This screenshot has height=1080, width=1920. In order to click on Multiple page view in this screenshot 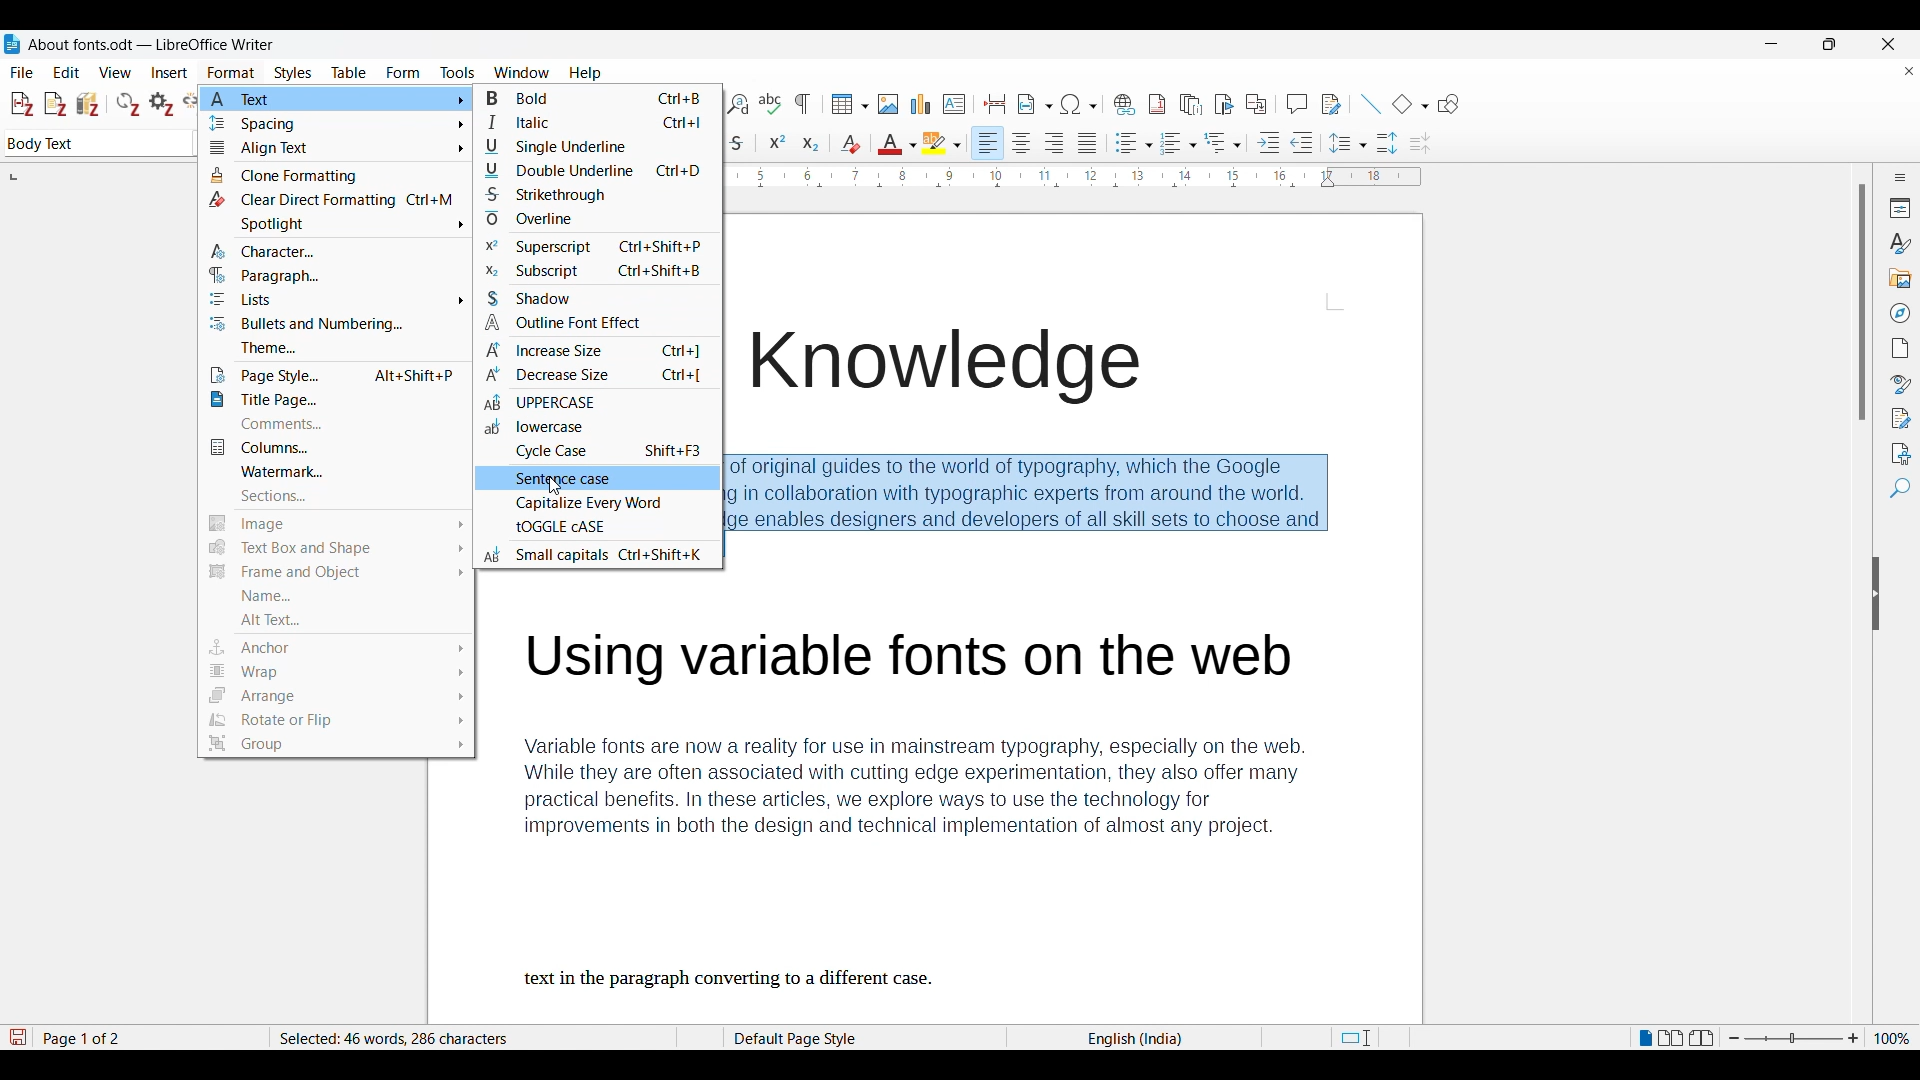, I will do `click(1671, 1038)`.